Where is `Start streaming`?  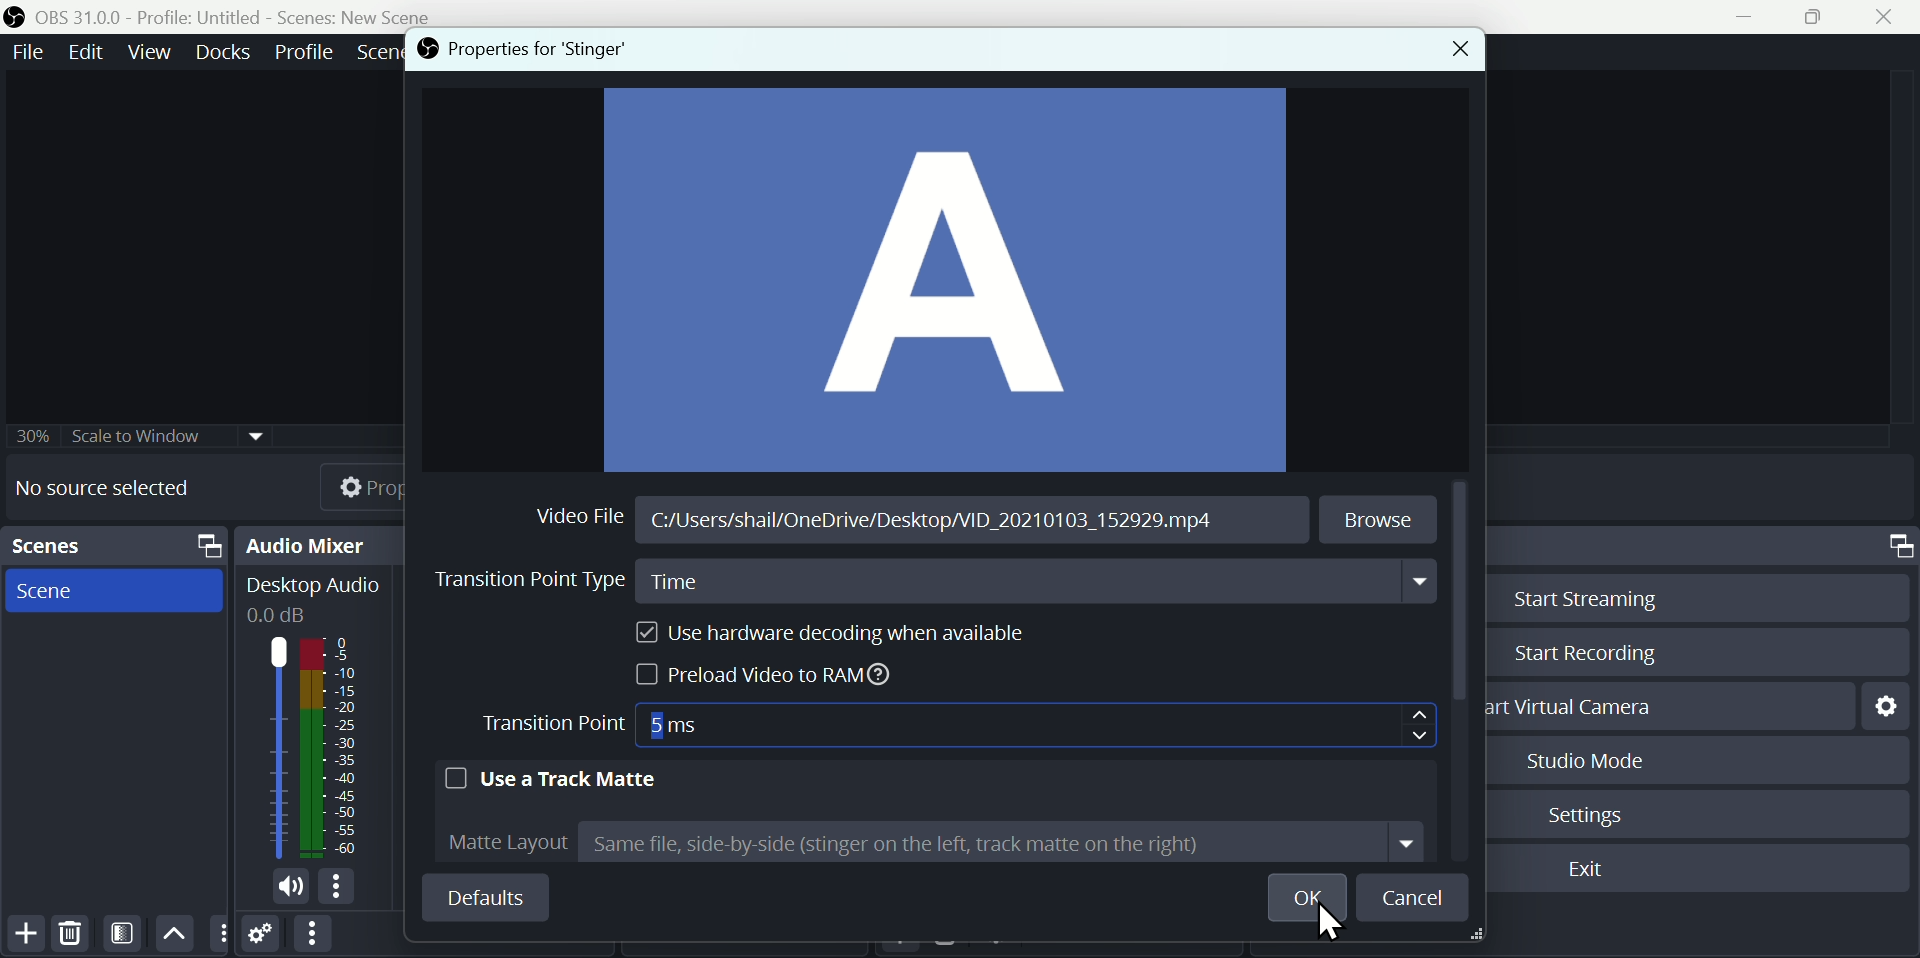
Start streaming is located at coordinates (1577, 596).